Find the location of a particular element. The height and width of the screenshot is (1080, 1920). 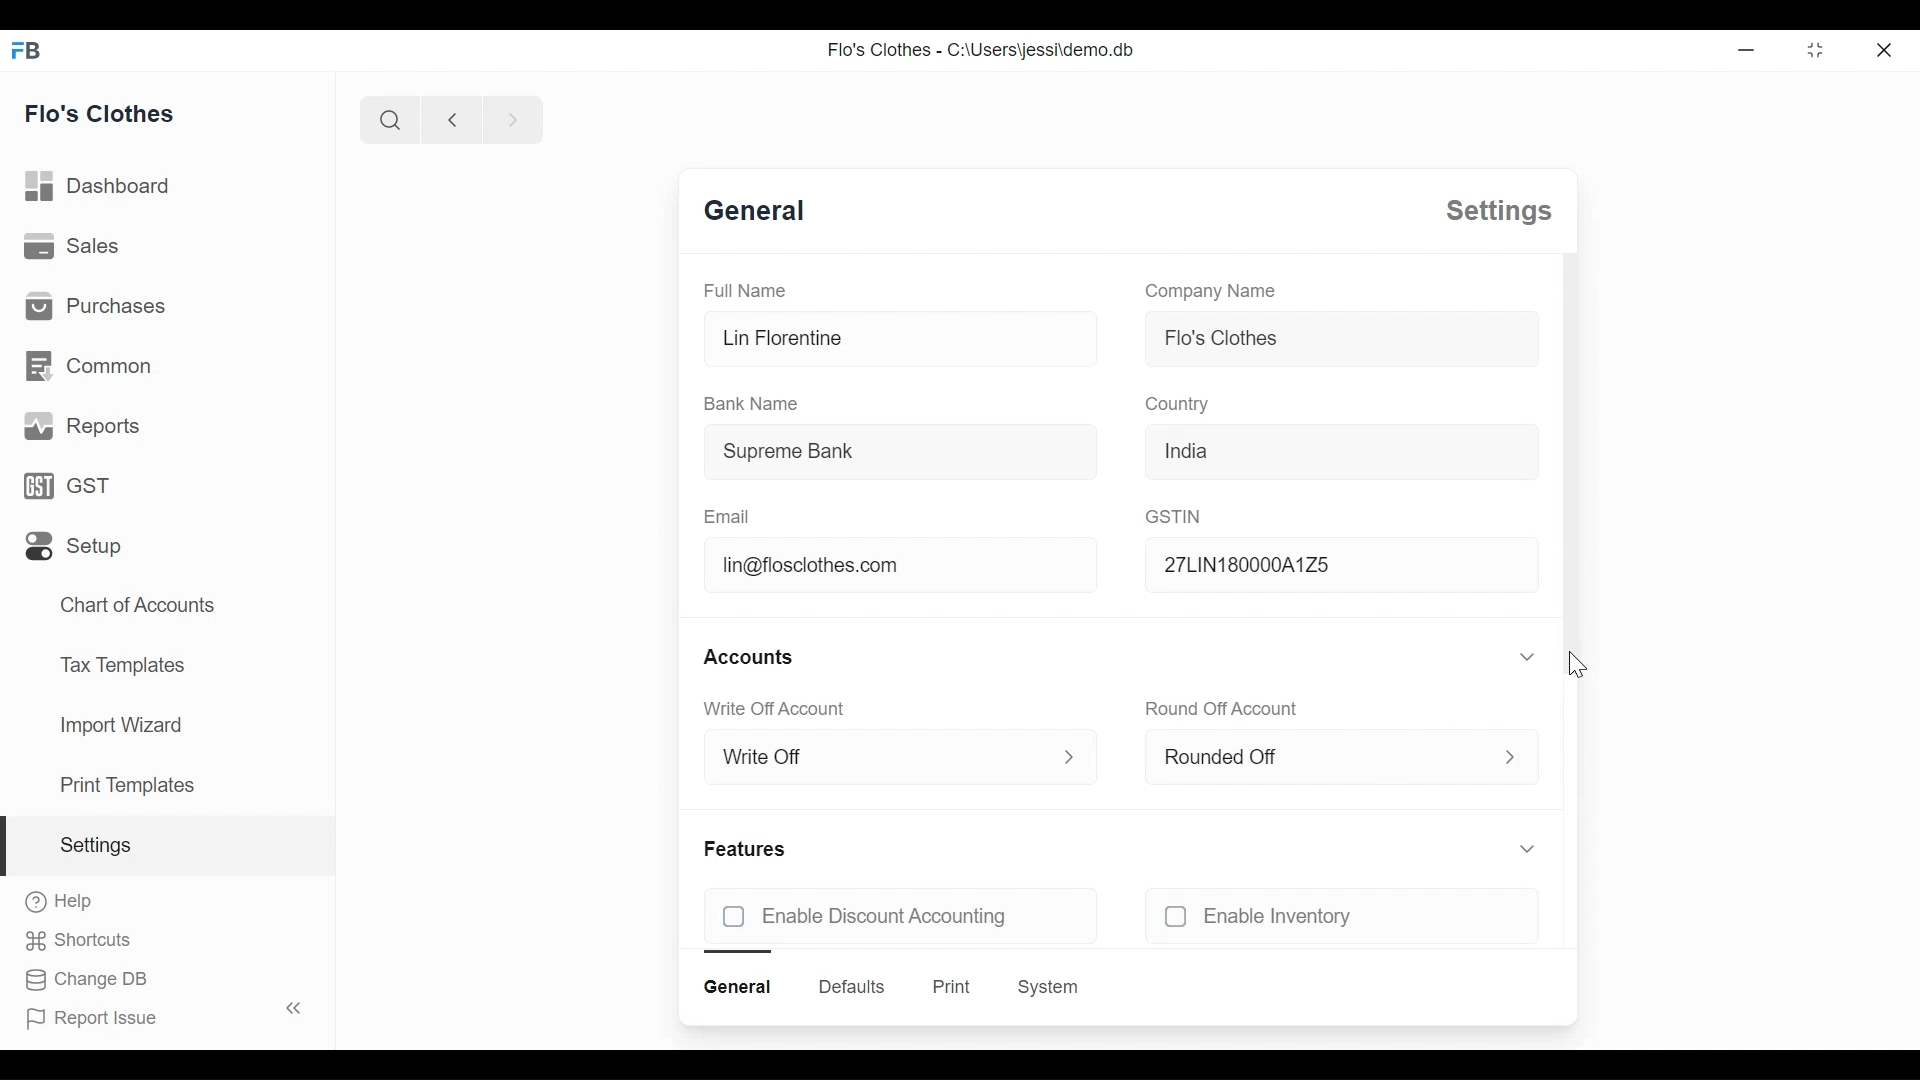

Vertical Scroll bar is located at coordinates (1578, 459).